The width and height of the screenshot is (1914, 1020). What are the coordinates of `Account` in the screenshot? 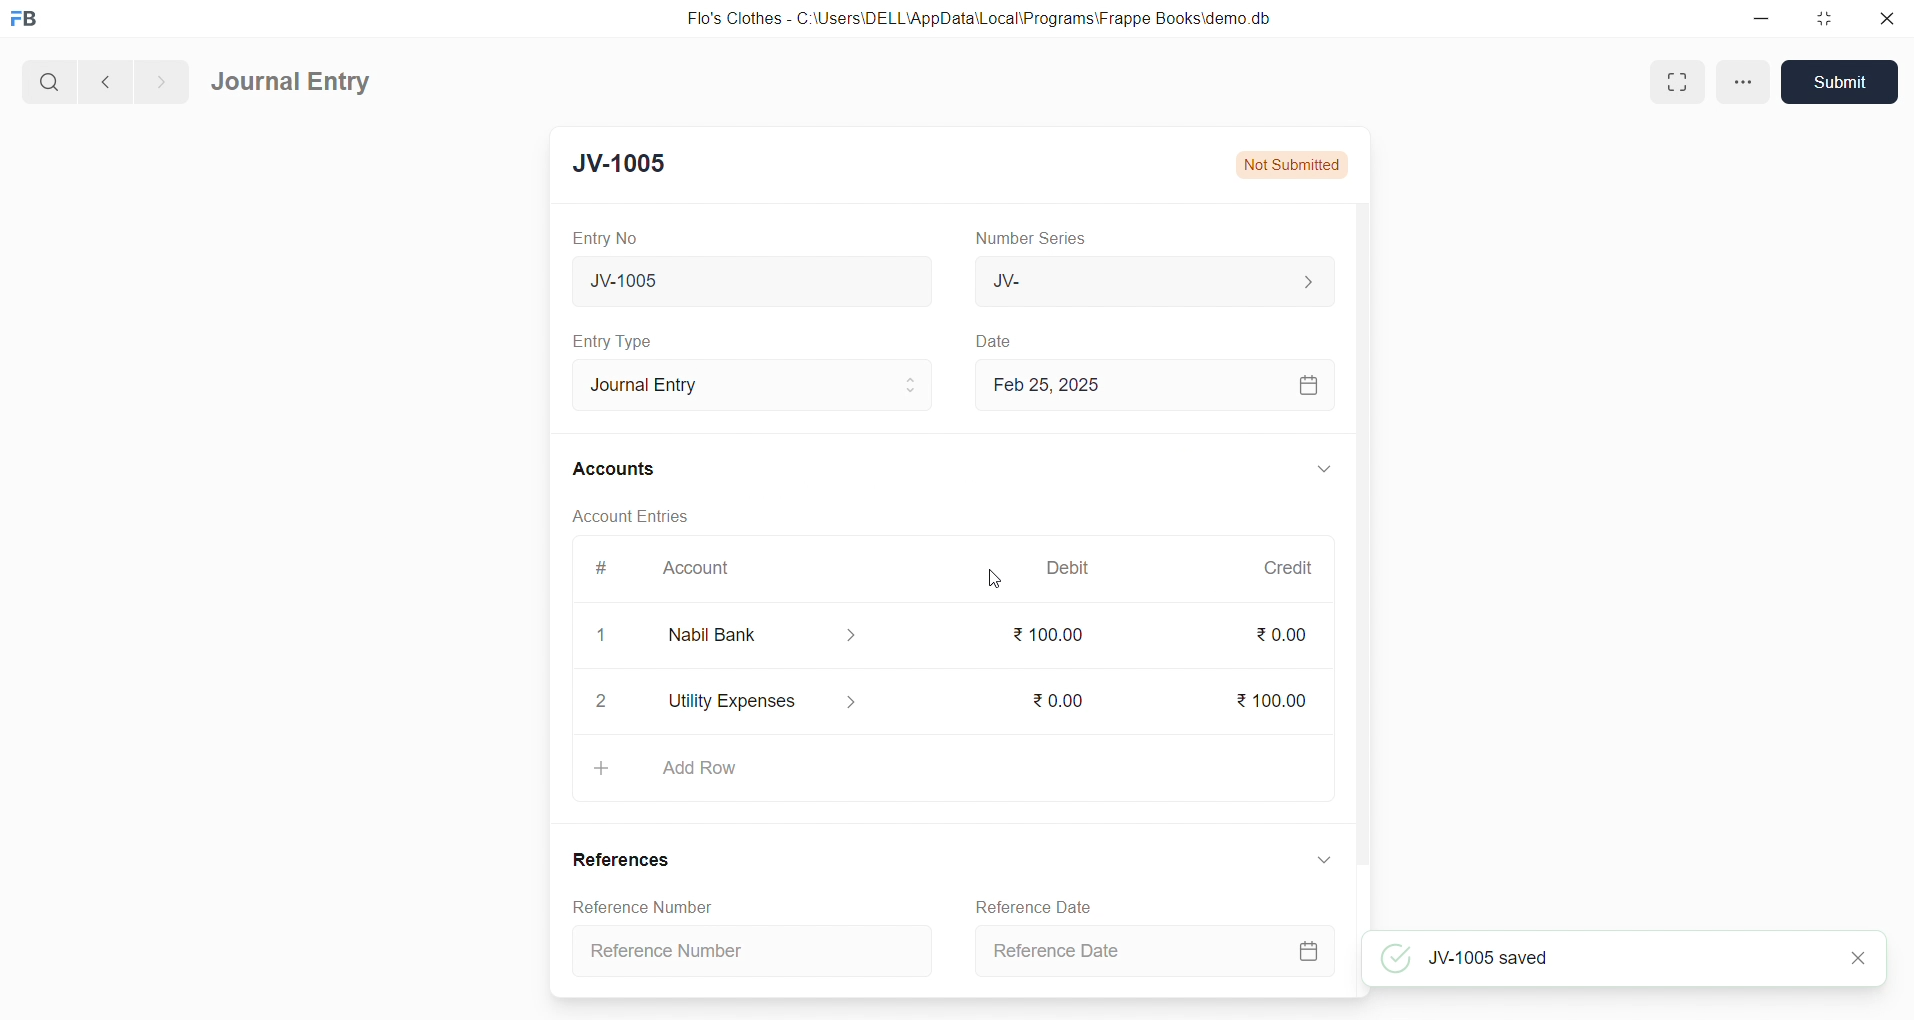 It's located at (700, 570).